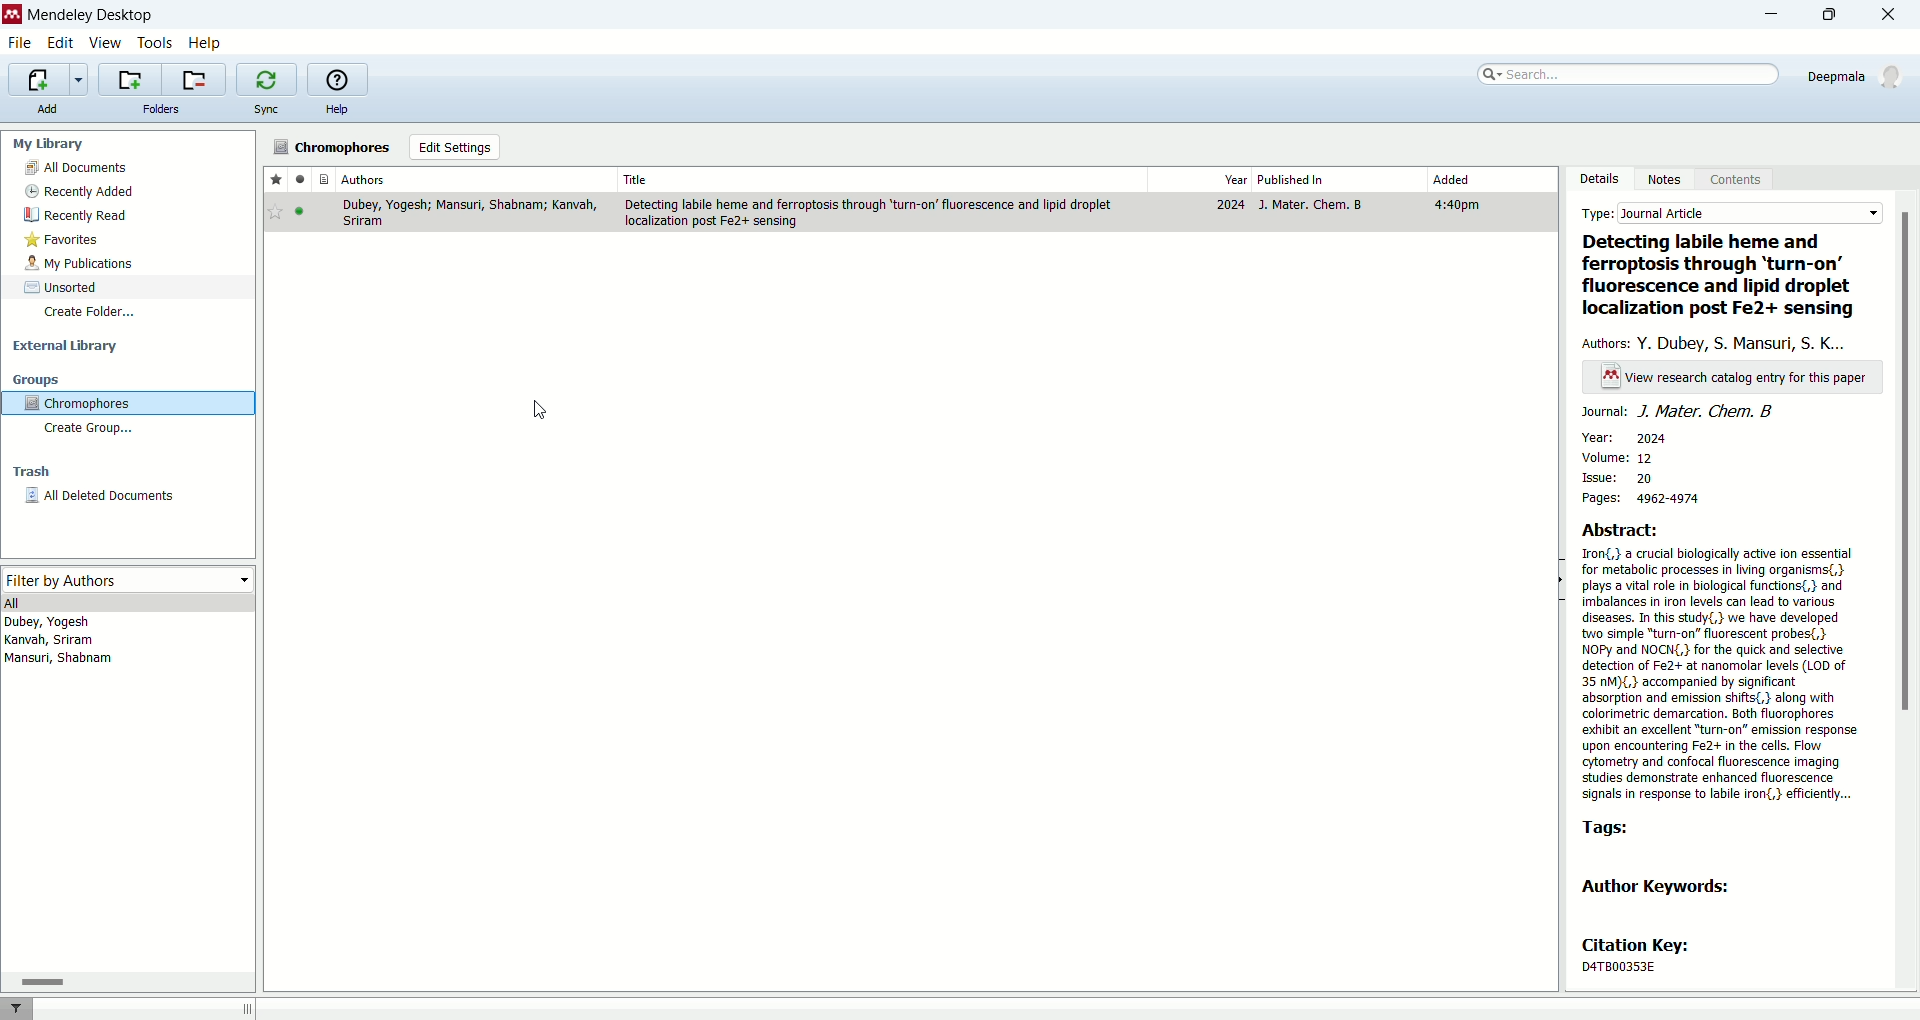 This screenshot has width=1920, height=1020. I want to click on notes, so click(1669, 180).